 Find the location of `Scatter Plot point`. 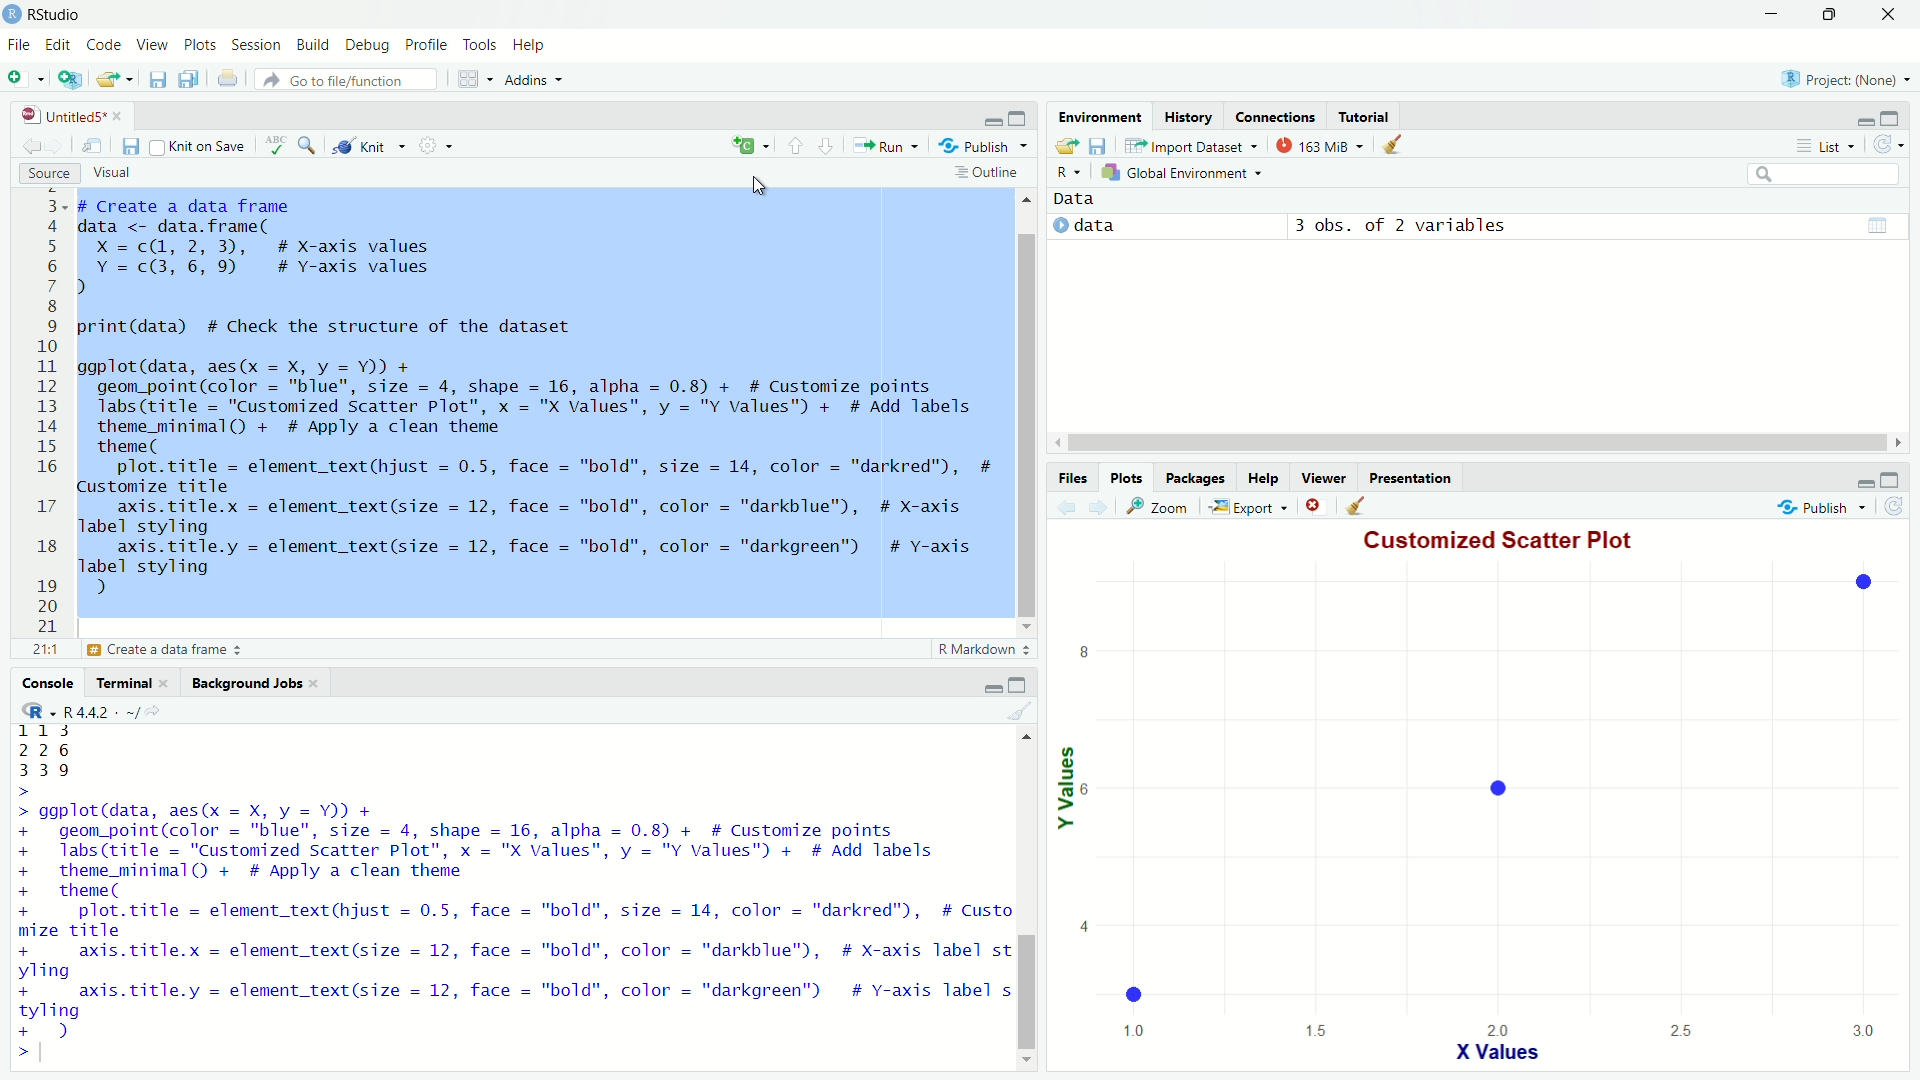

Scatter Plot point is located at coordinates (1489, 784).